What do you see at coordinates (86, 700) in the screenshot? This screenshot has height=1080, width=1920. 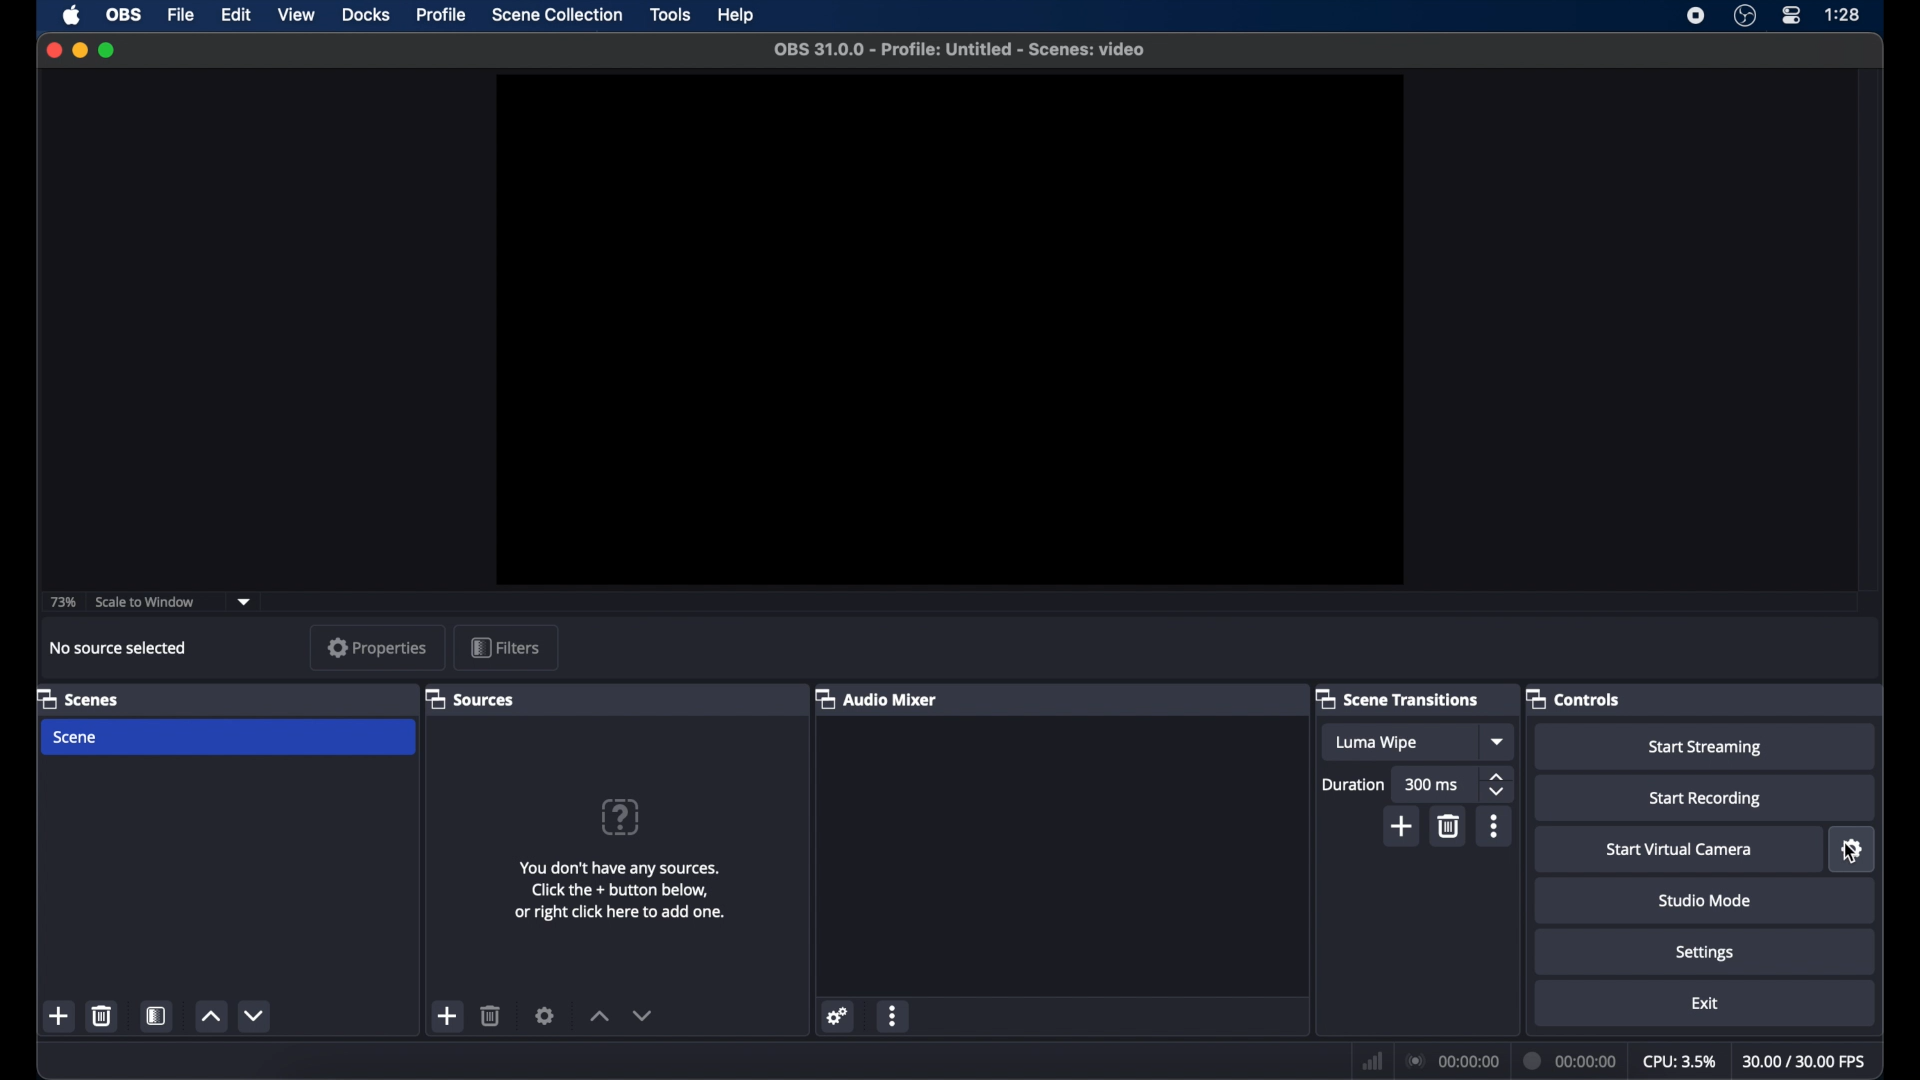 I see `scenes` at bounding box center [86, 700].